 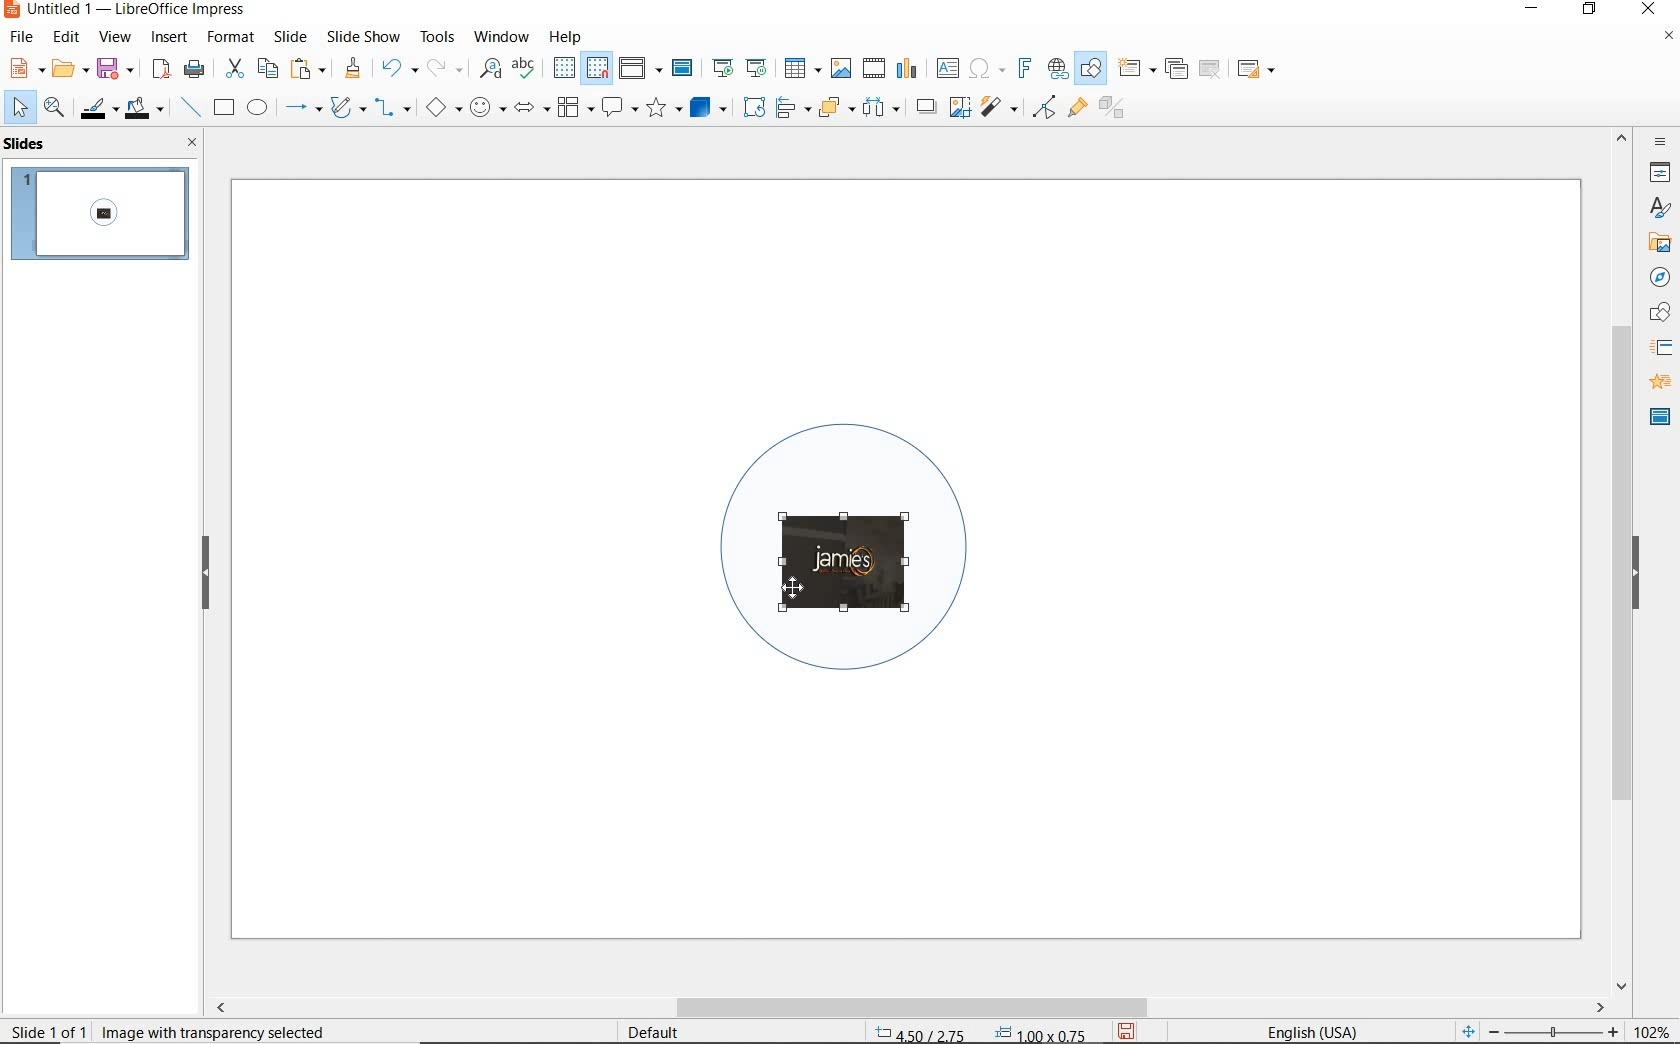 I want to click on flowchart, so click(x=574, y=109).